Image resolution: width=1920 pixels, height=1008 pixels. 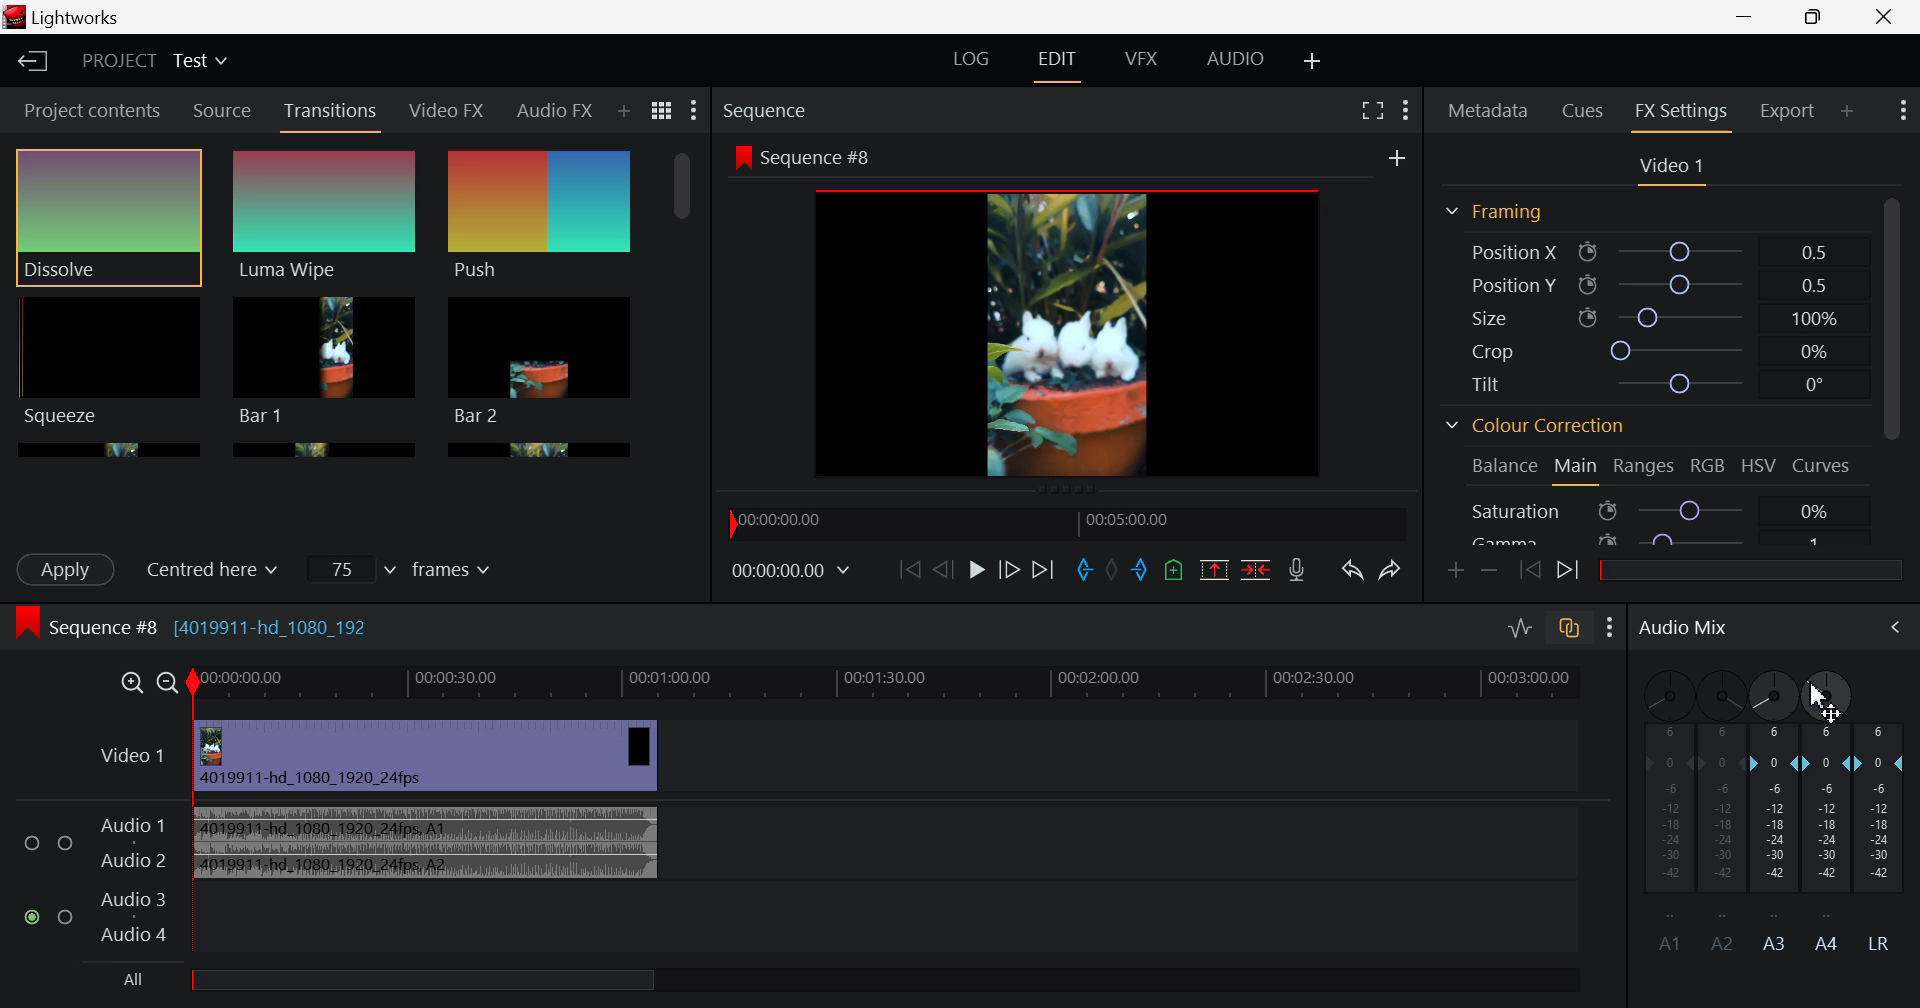 I want to click on Undo, so click(x=1354, y=572).